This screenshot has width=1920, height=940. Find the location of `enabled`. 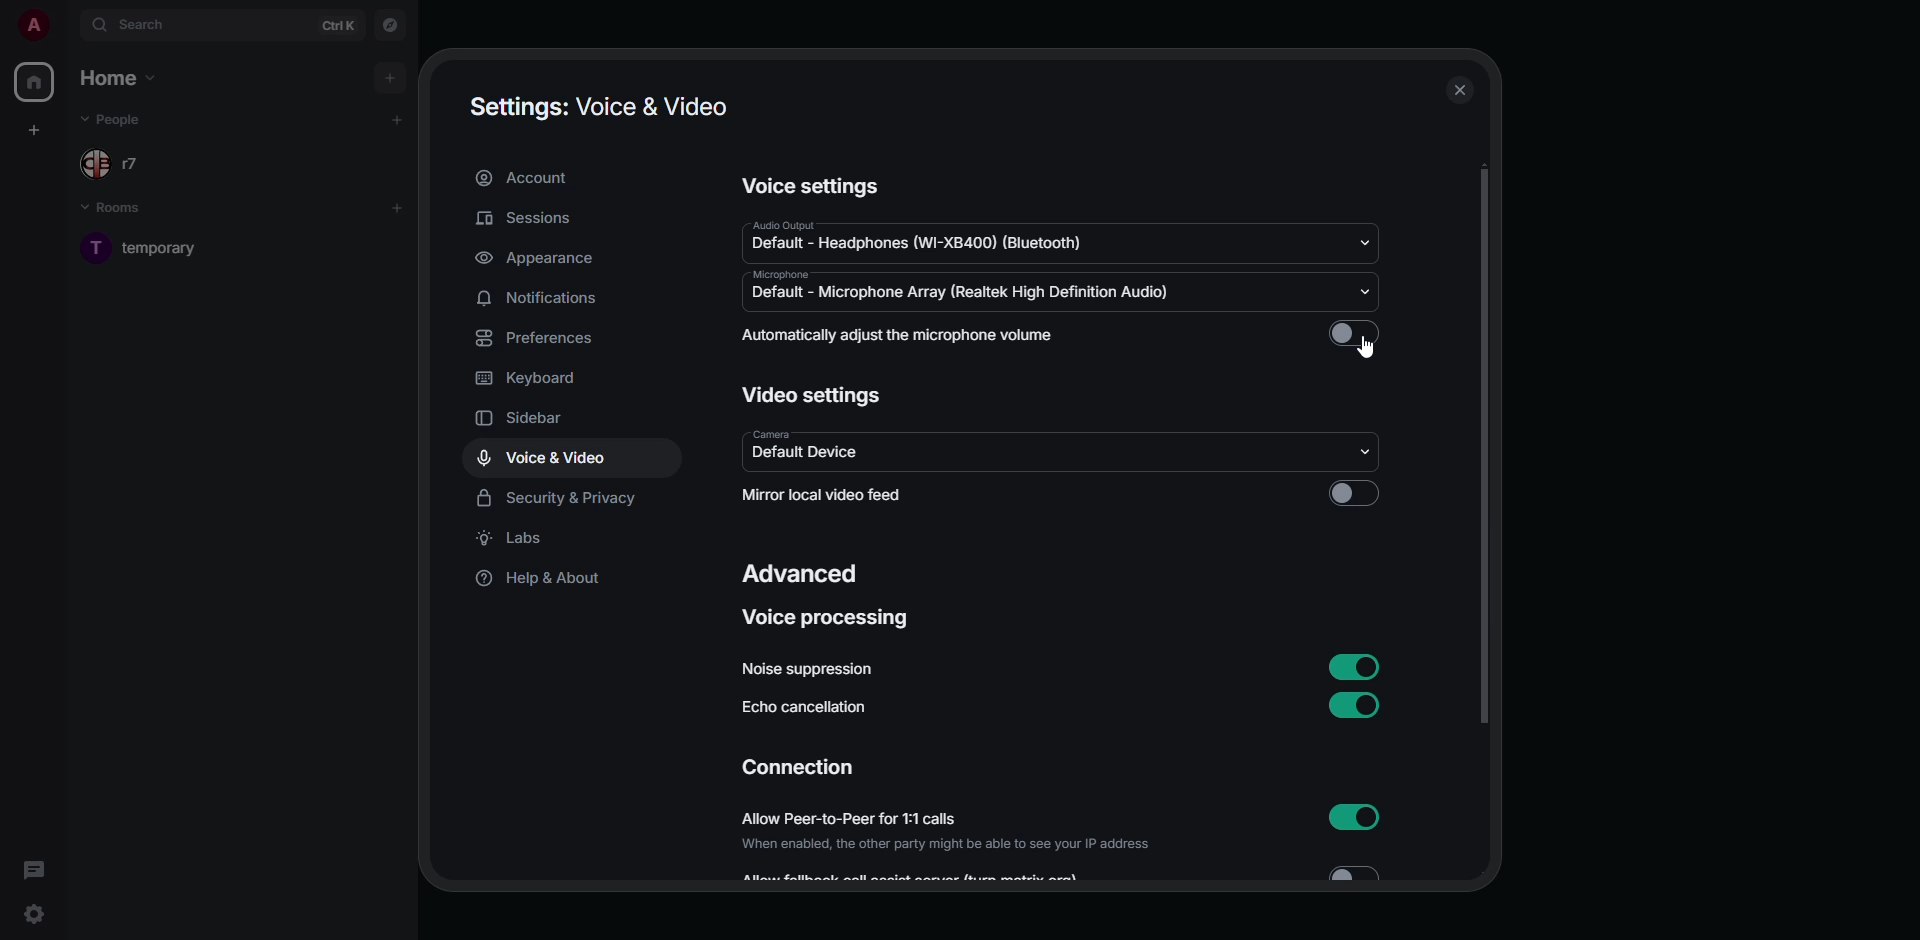

enabled is located at coordinates (1351, 665).